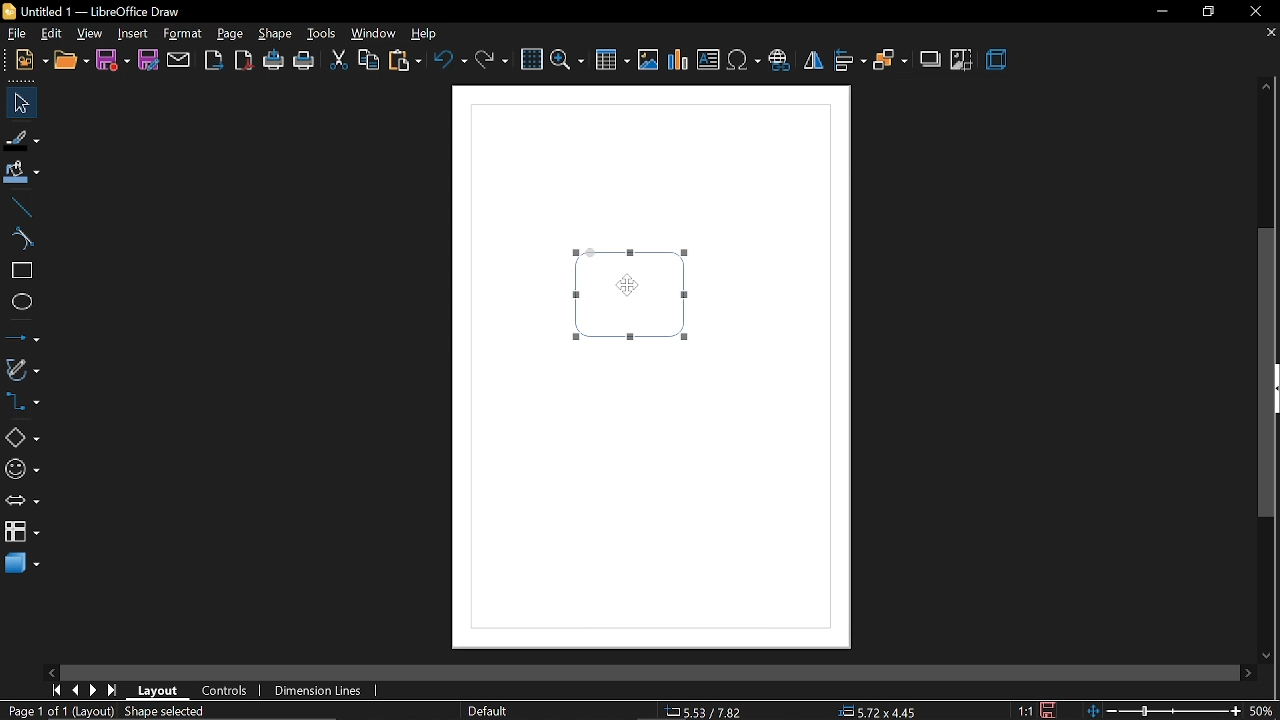 The width and height of the screenshot is (1280, 720). What do you see at coordinates (405, 62) in the screenshot?
I see `paste` at bounding box center [405, 62].